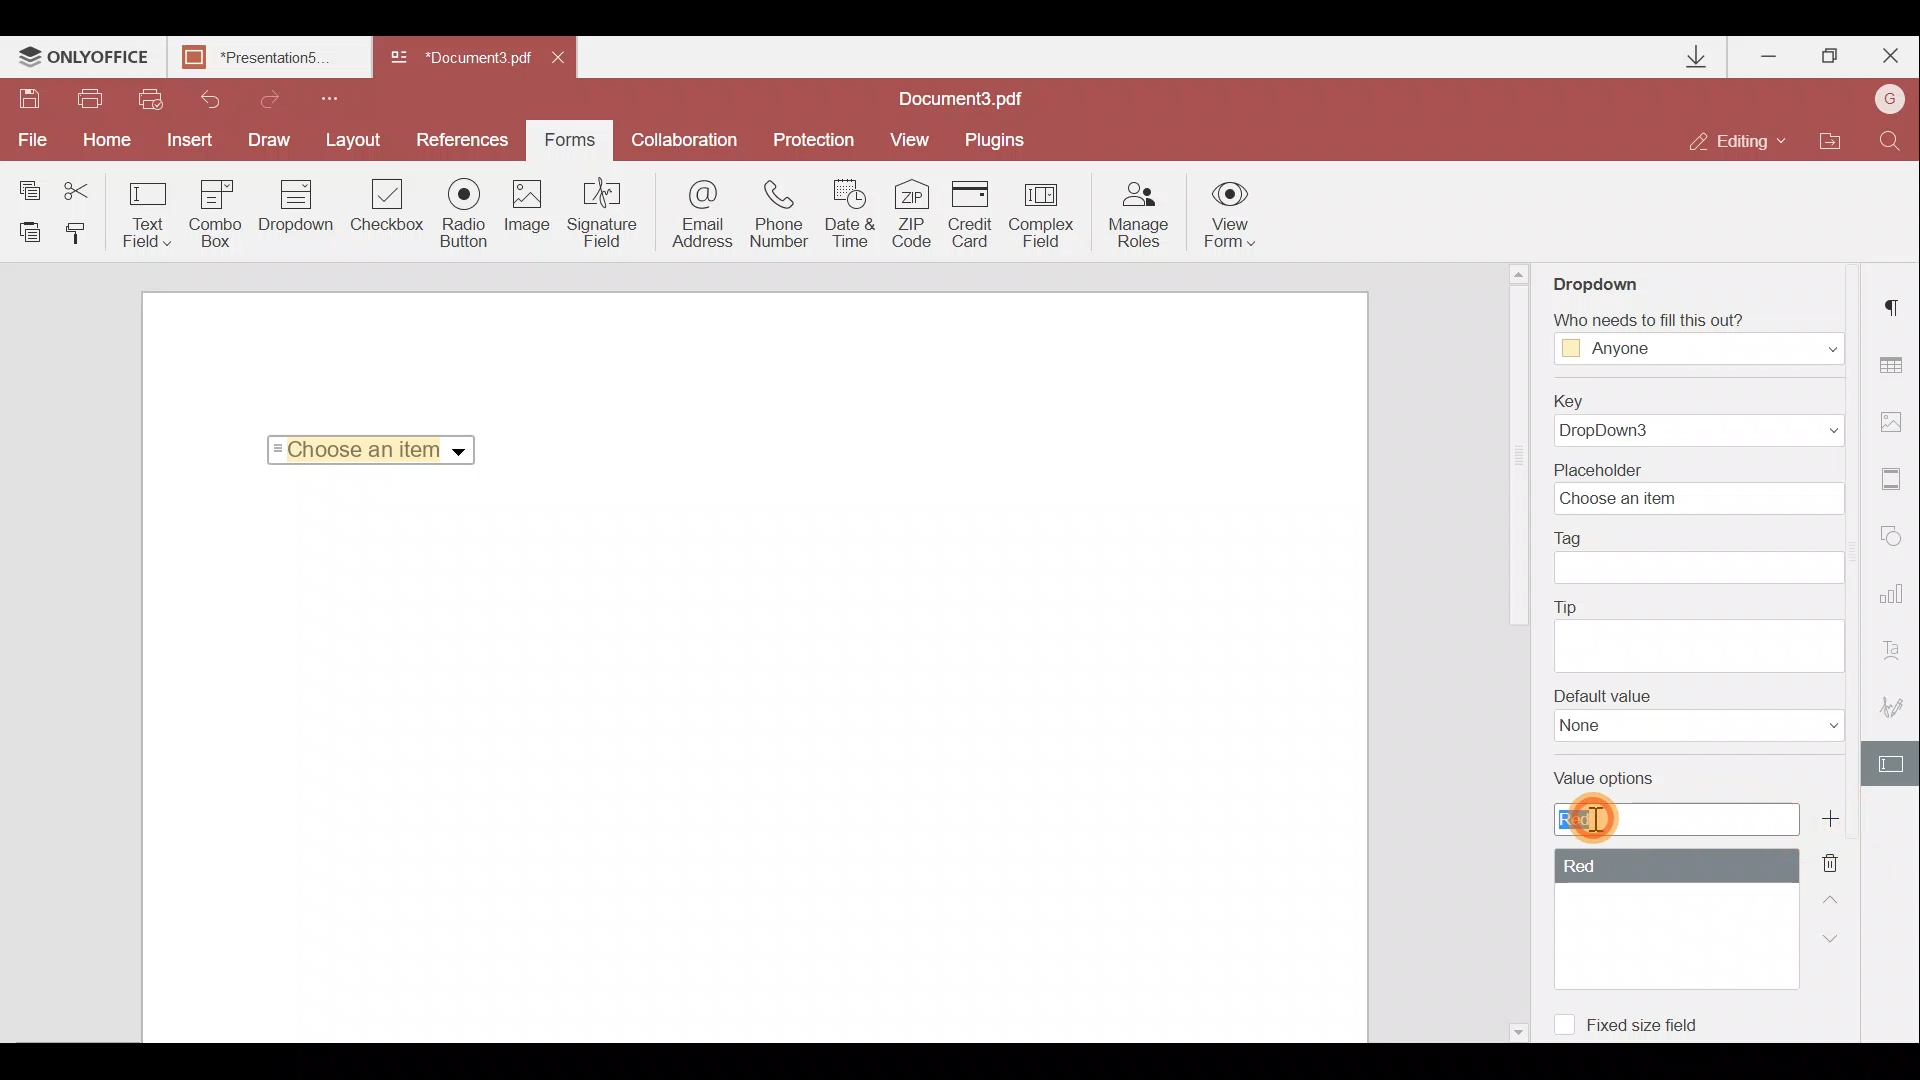 The width and height of the screenshot is (1920, 1080). What do you see at coordinates (464, 140) in the screenshot?
I see `Preferences` at bounding box center [464, 140].